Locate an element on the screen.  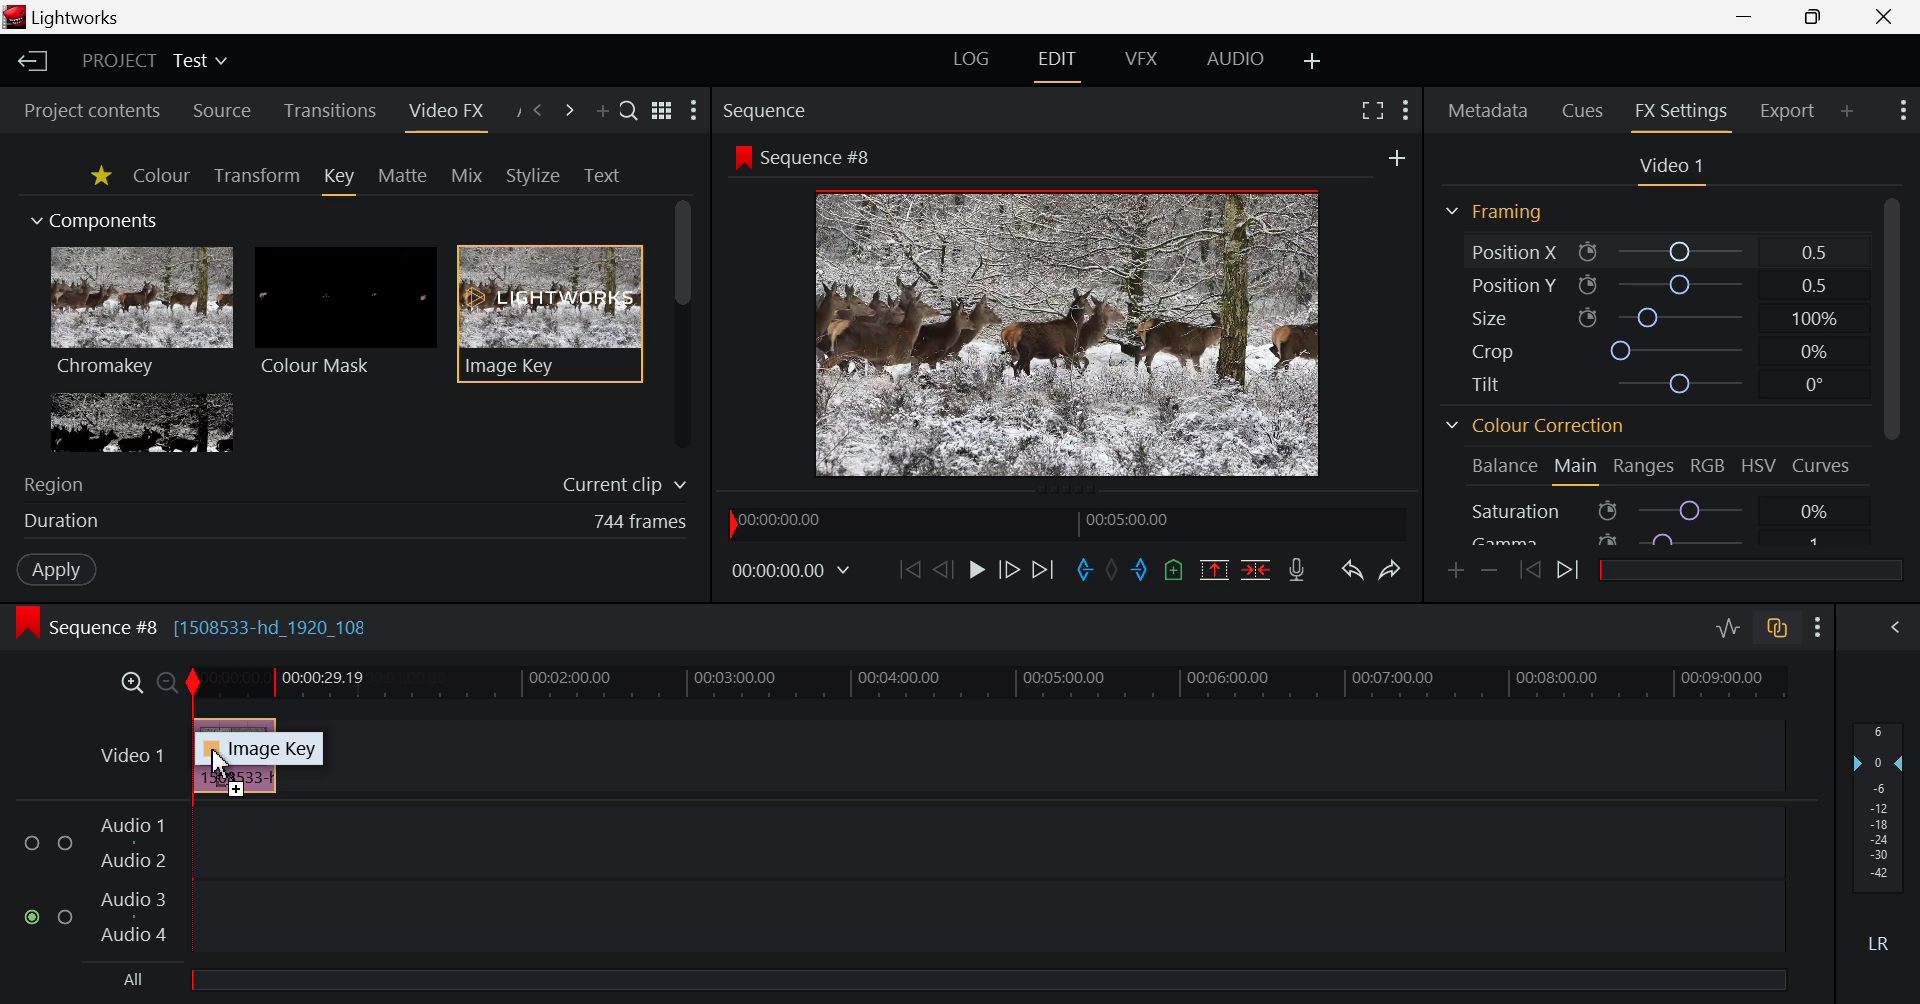
Saturation  is located at coordinates (1692, 511).